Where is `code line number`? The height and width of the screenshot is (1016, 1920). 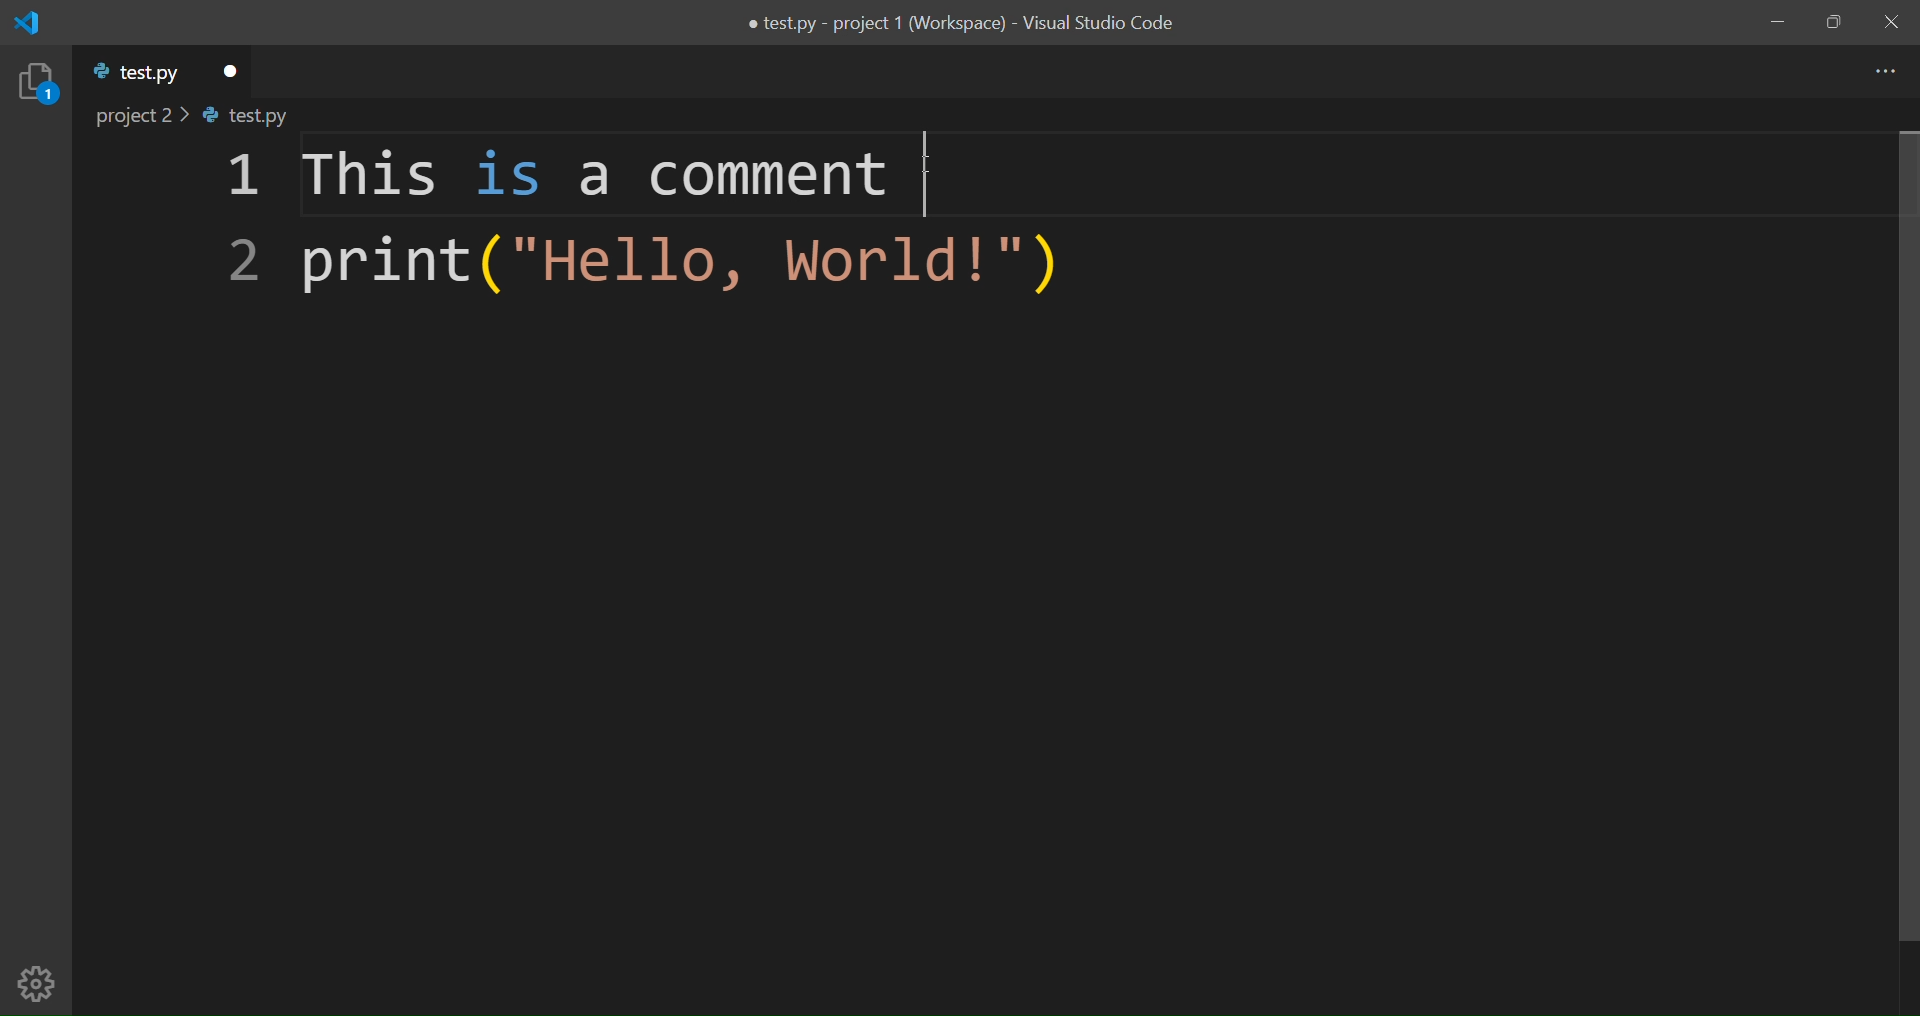
code line number is located at coordinates (235, 224).